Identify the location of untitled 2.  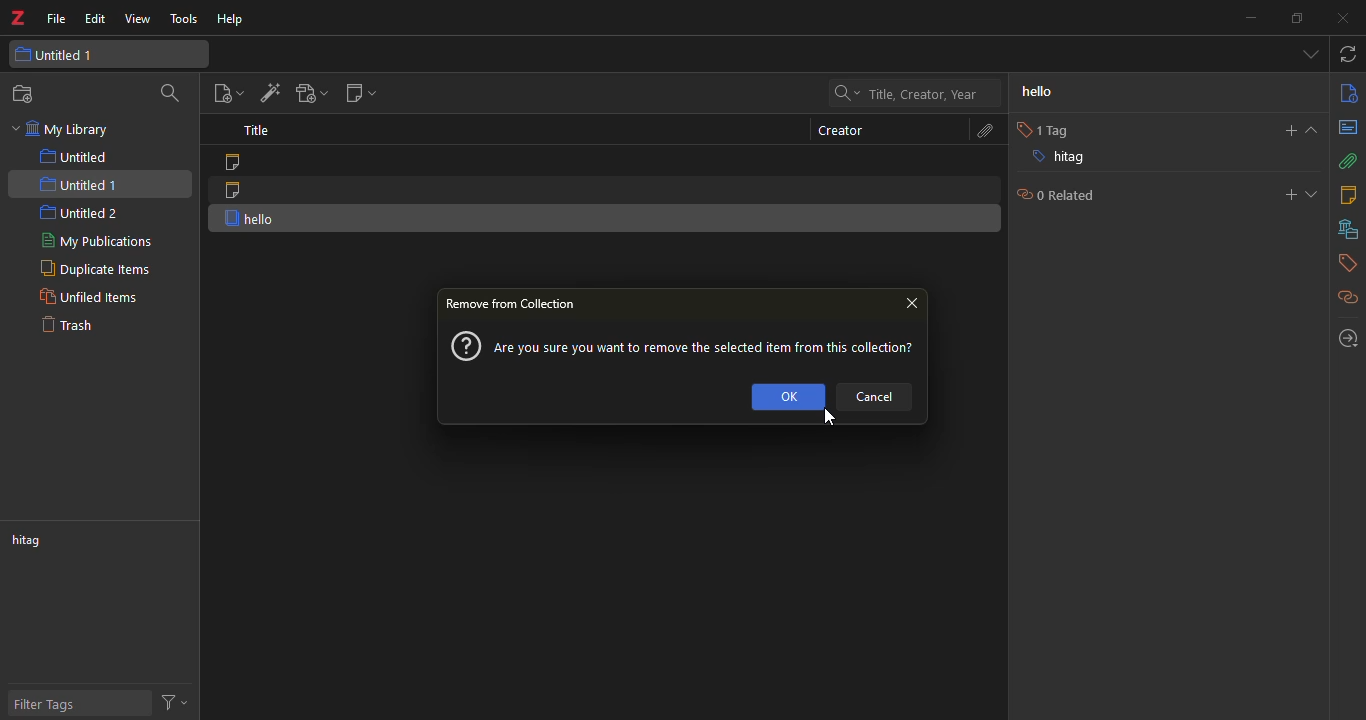
(80, 212).